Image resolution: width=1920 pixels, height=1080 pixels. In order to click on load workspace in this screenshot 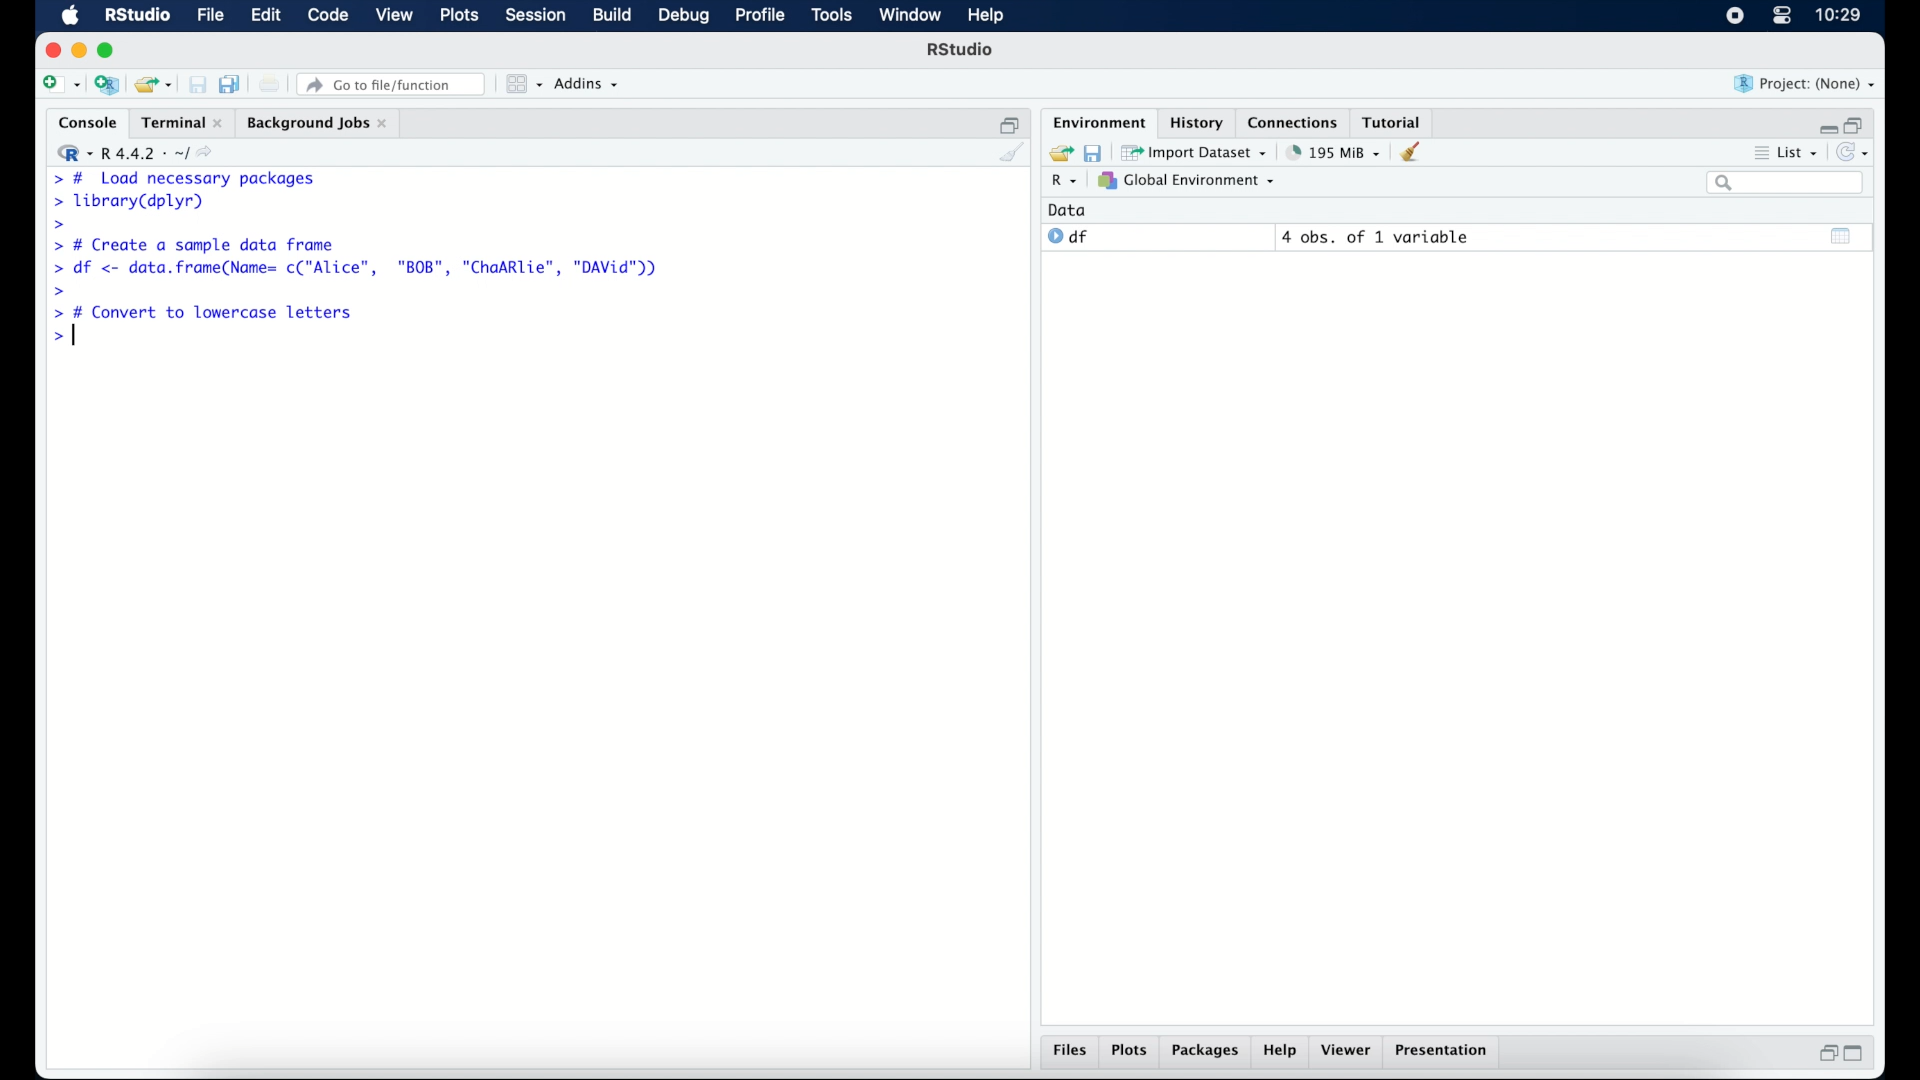, I will do `click(1058, 151)`.